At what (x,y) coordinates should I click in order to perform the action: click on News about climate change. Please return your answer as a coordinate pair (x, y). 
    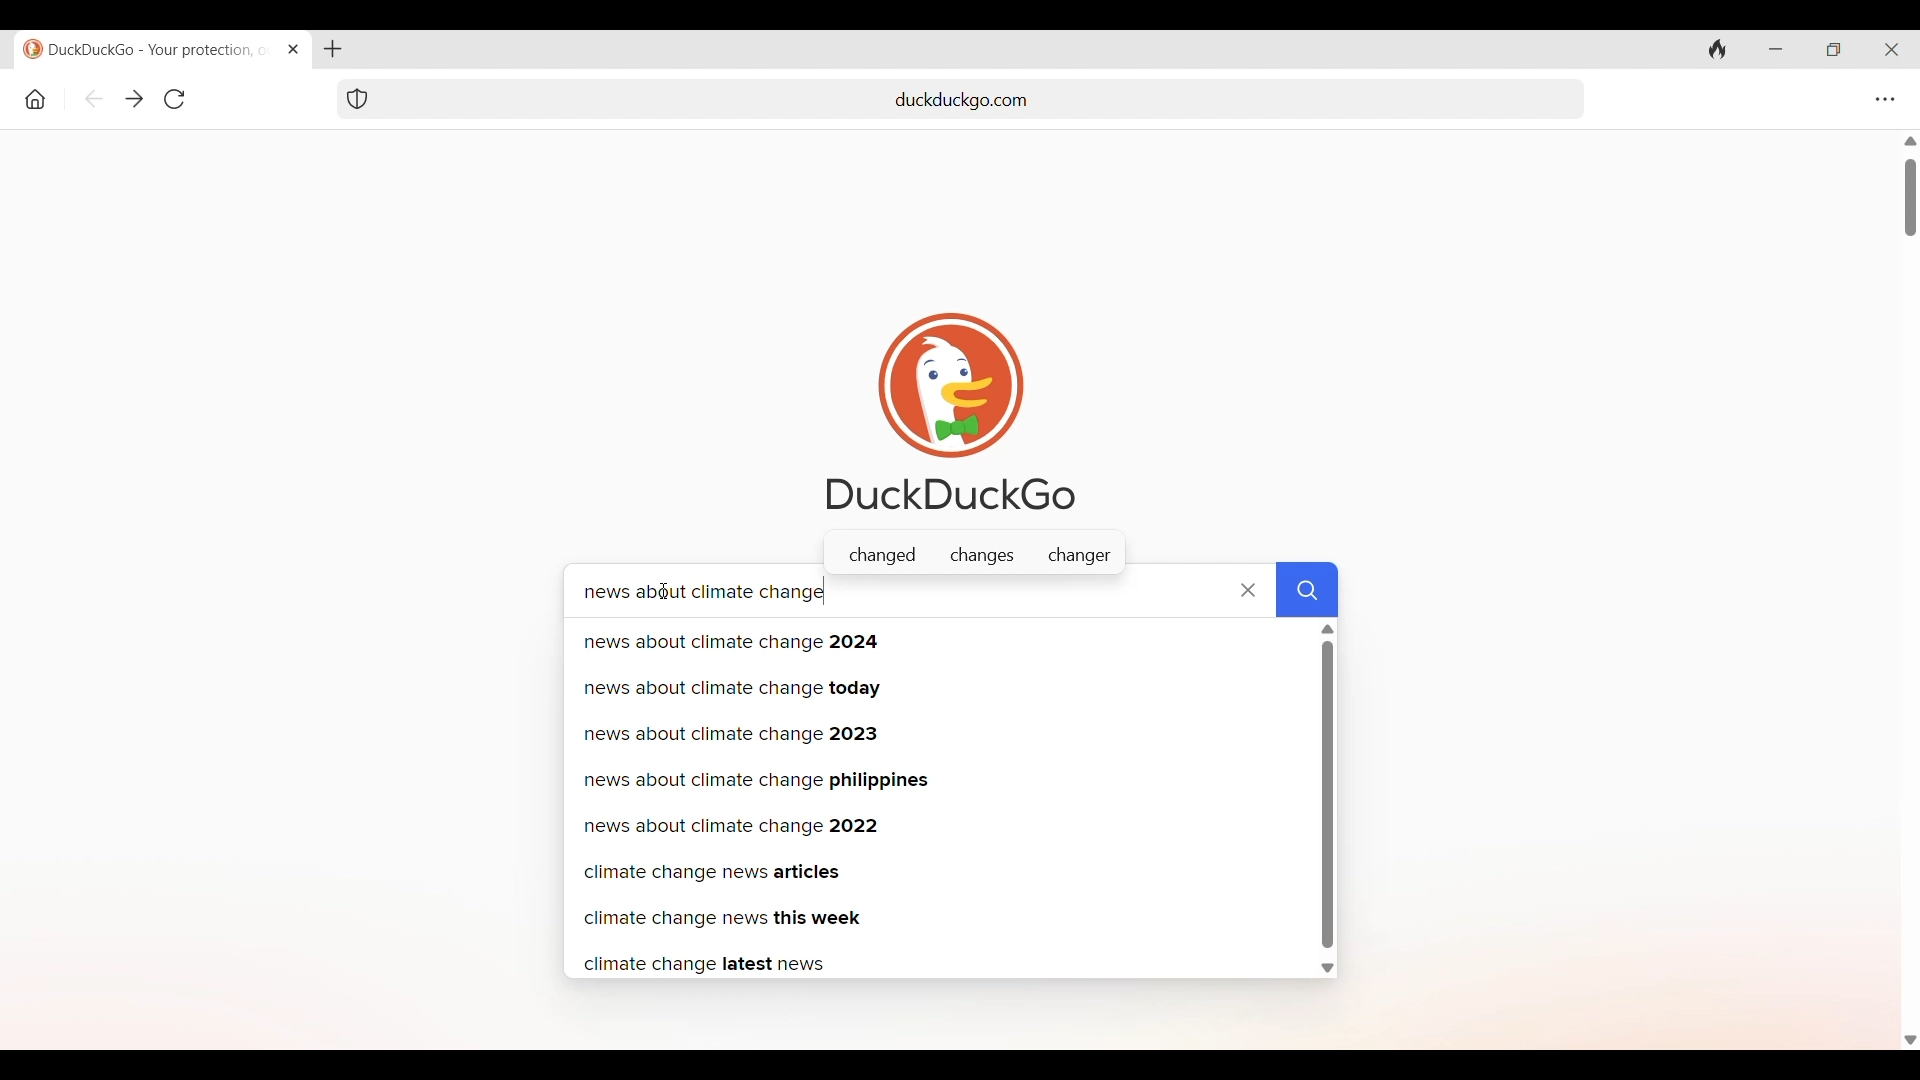
    Looking at the image, I should click on (856, 594).